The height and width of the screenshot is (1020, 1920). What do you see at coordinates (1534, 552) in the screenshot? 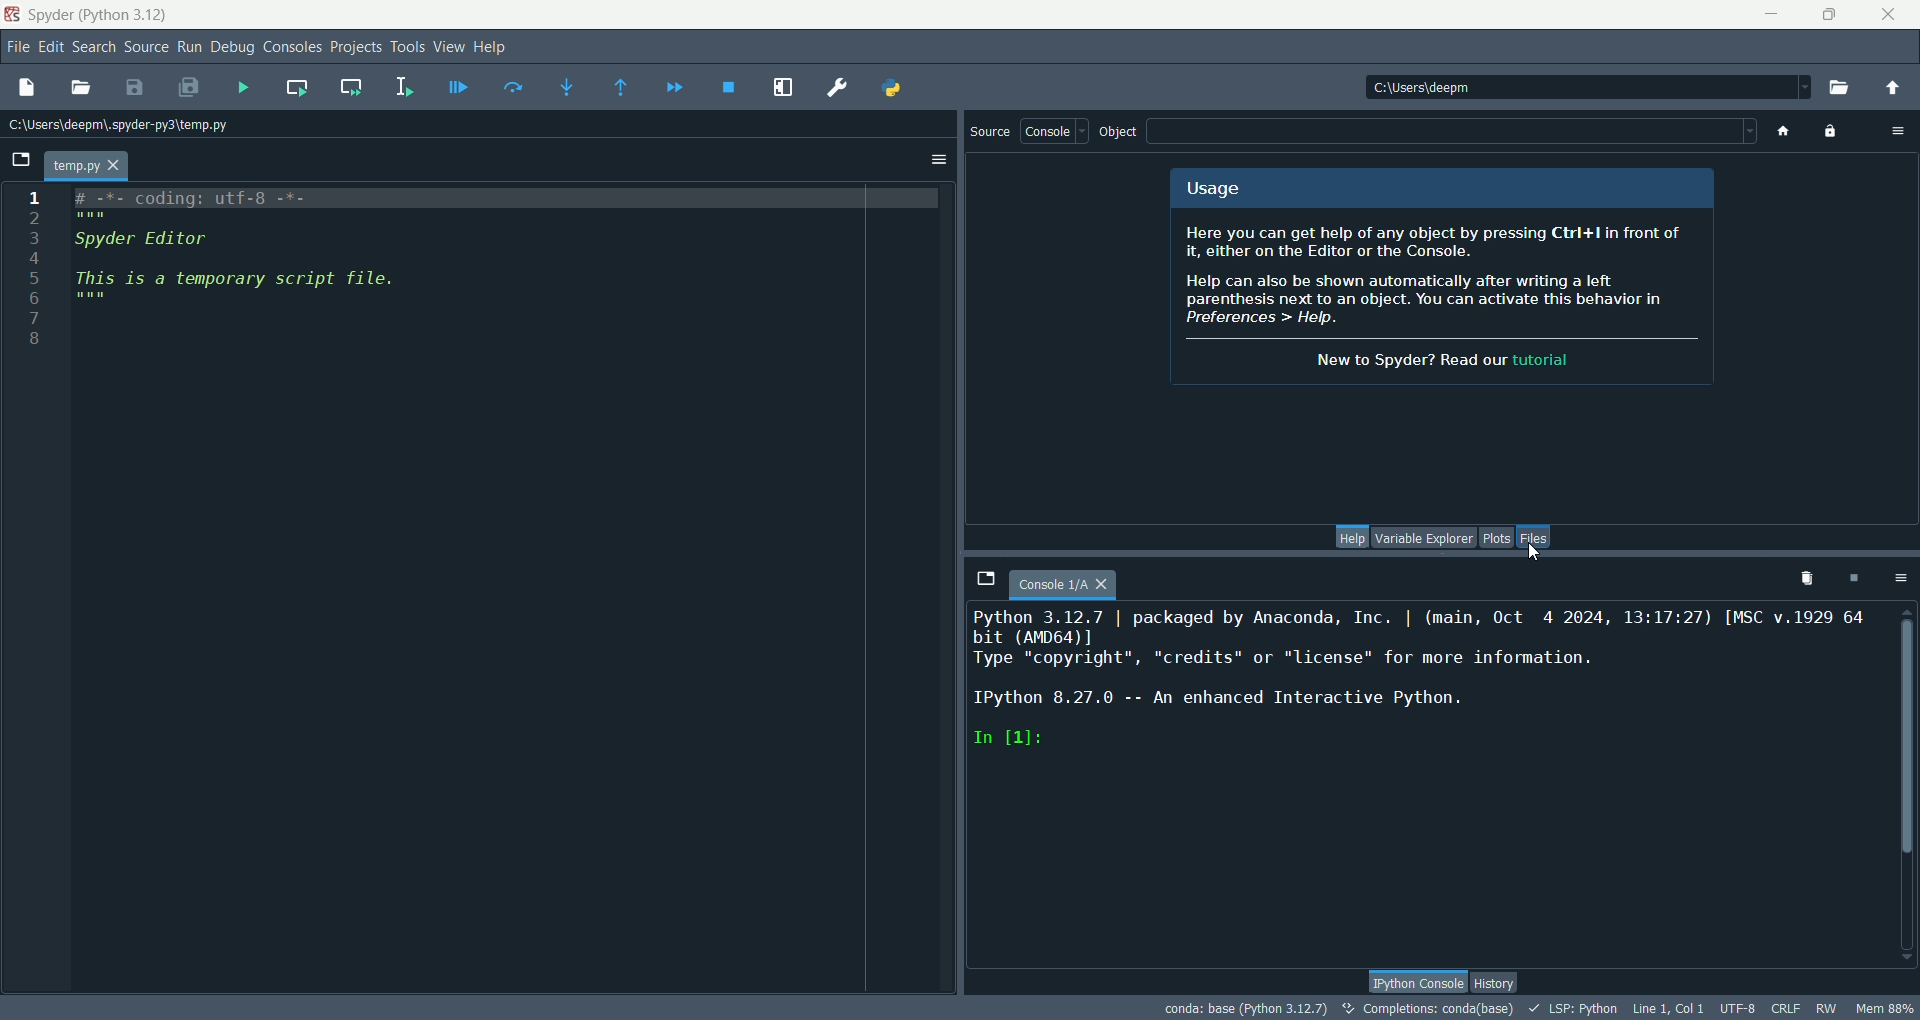
I see `cursor` at bounding box center [1534, 552].